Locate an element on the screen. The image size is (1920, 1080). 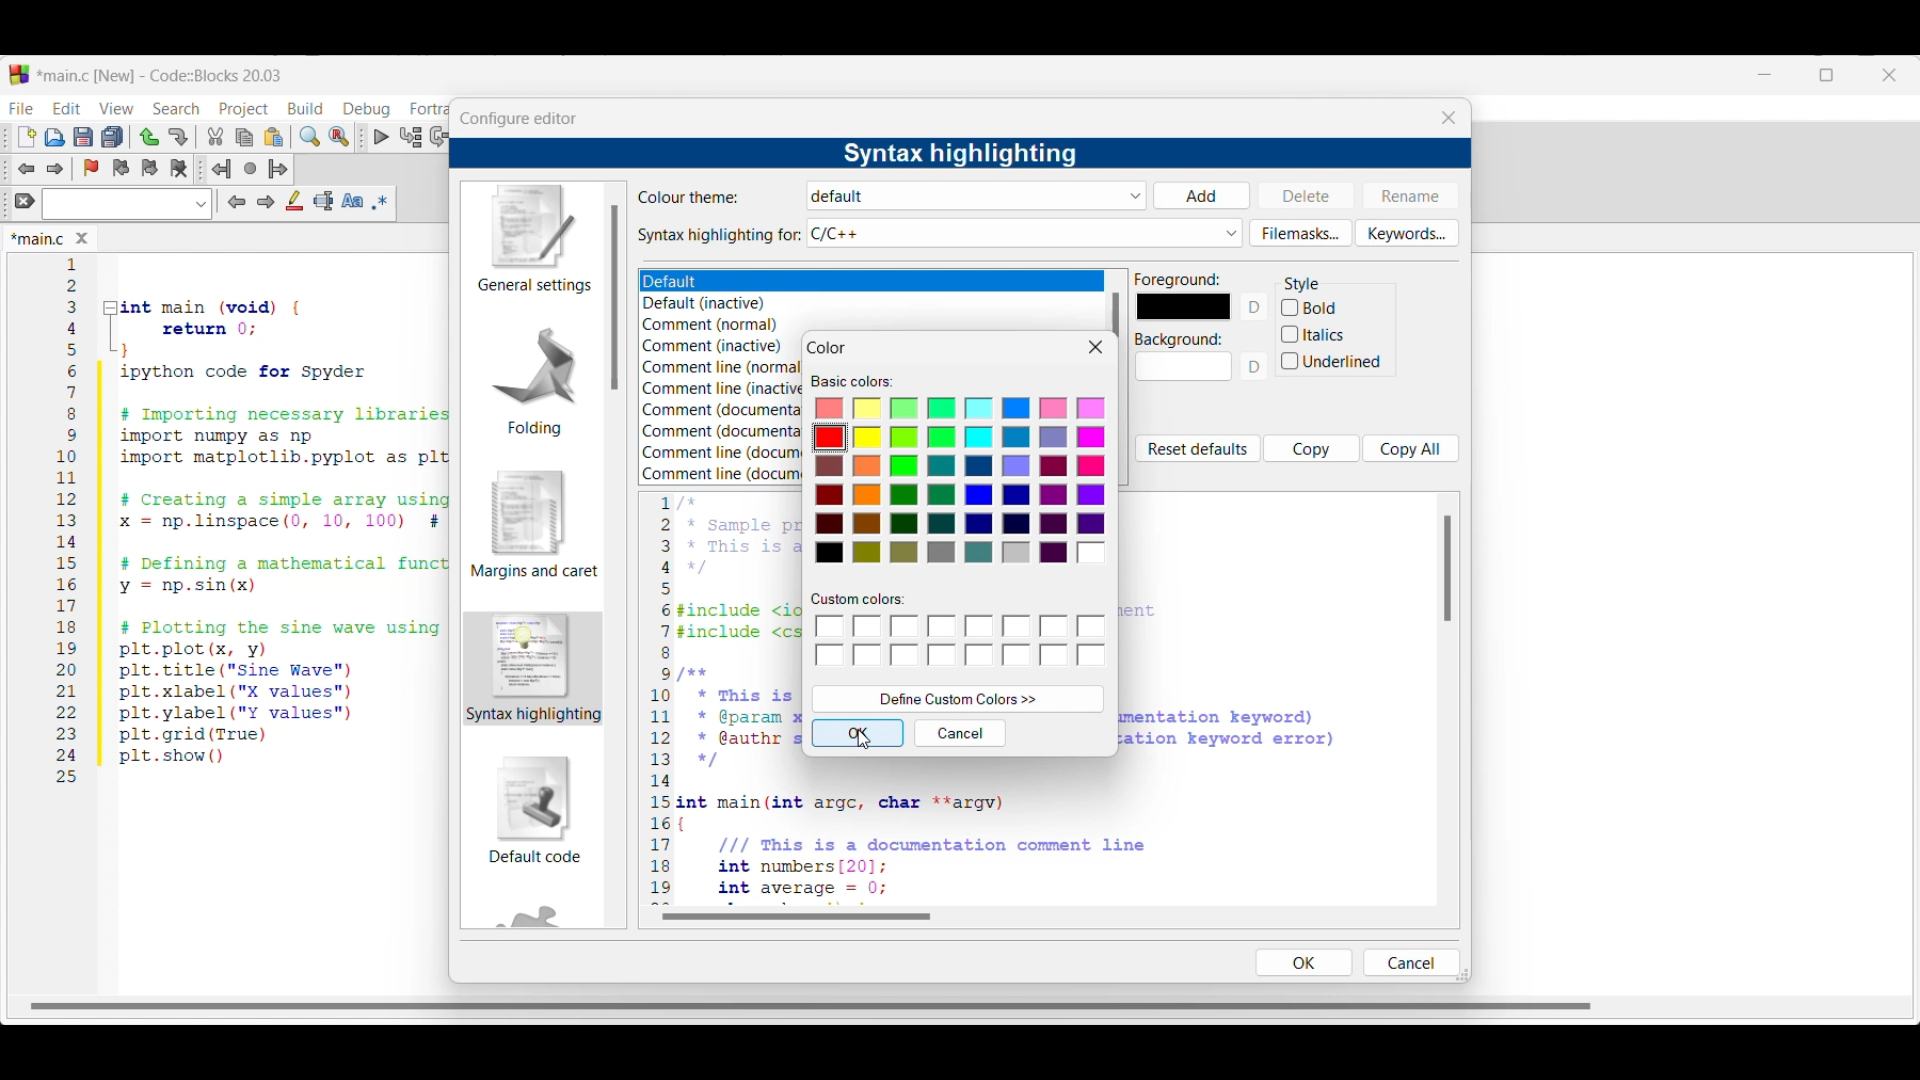
Horizontal scroll bar is located at coordinates (816, 1000).